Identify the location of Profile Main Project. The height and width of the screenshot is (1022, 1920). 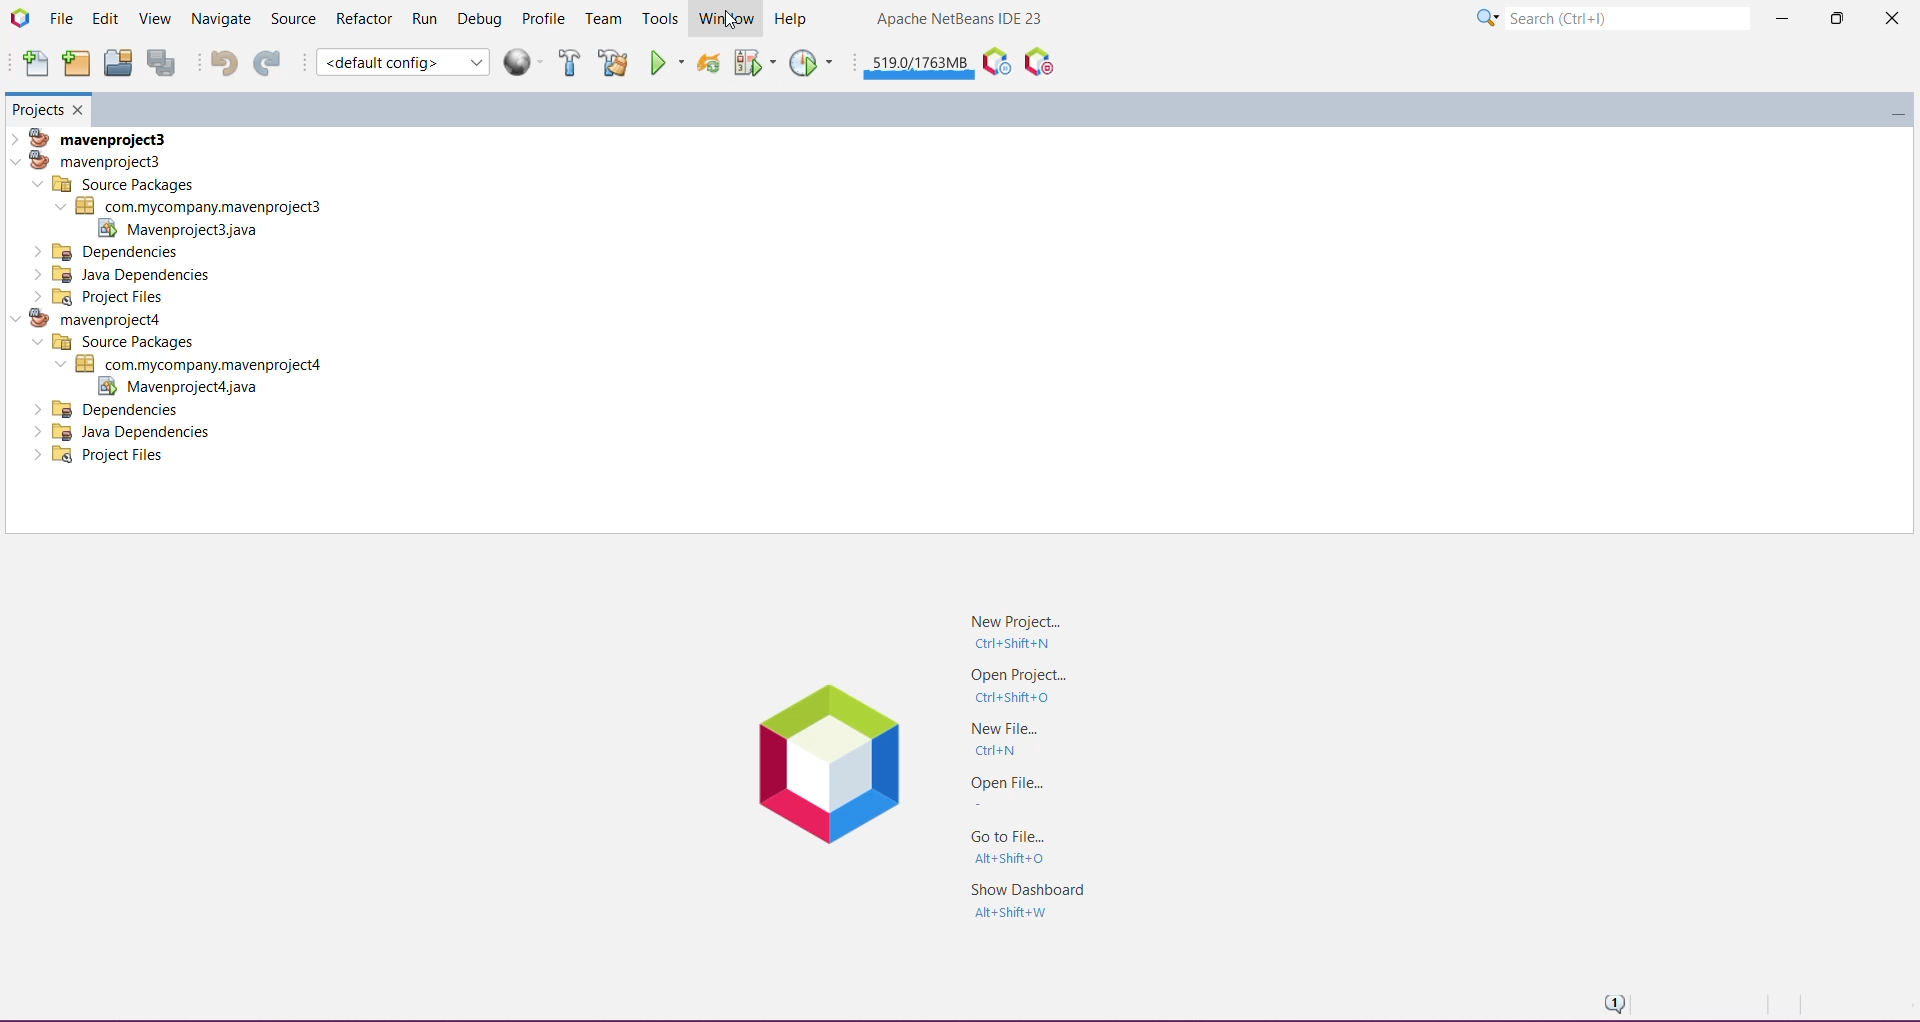
(813, 62).